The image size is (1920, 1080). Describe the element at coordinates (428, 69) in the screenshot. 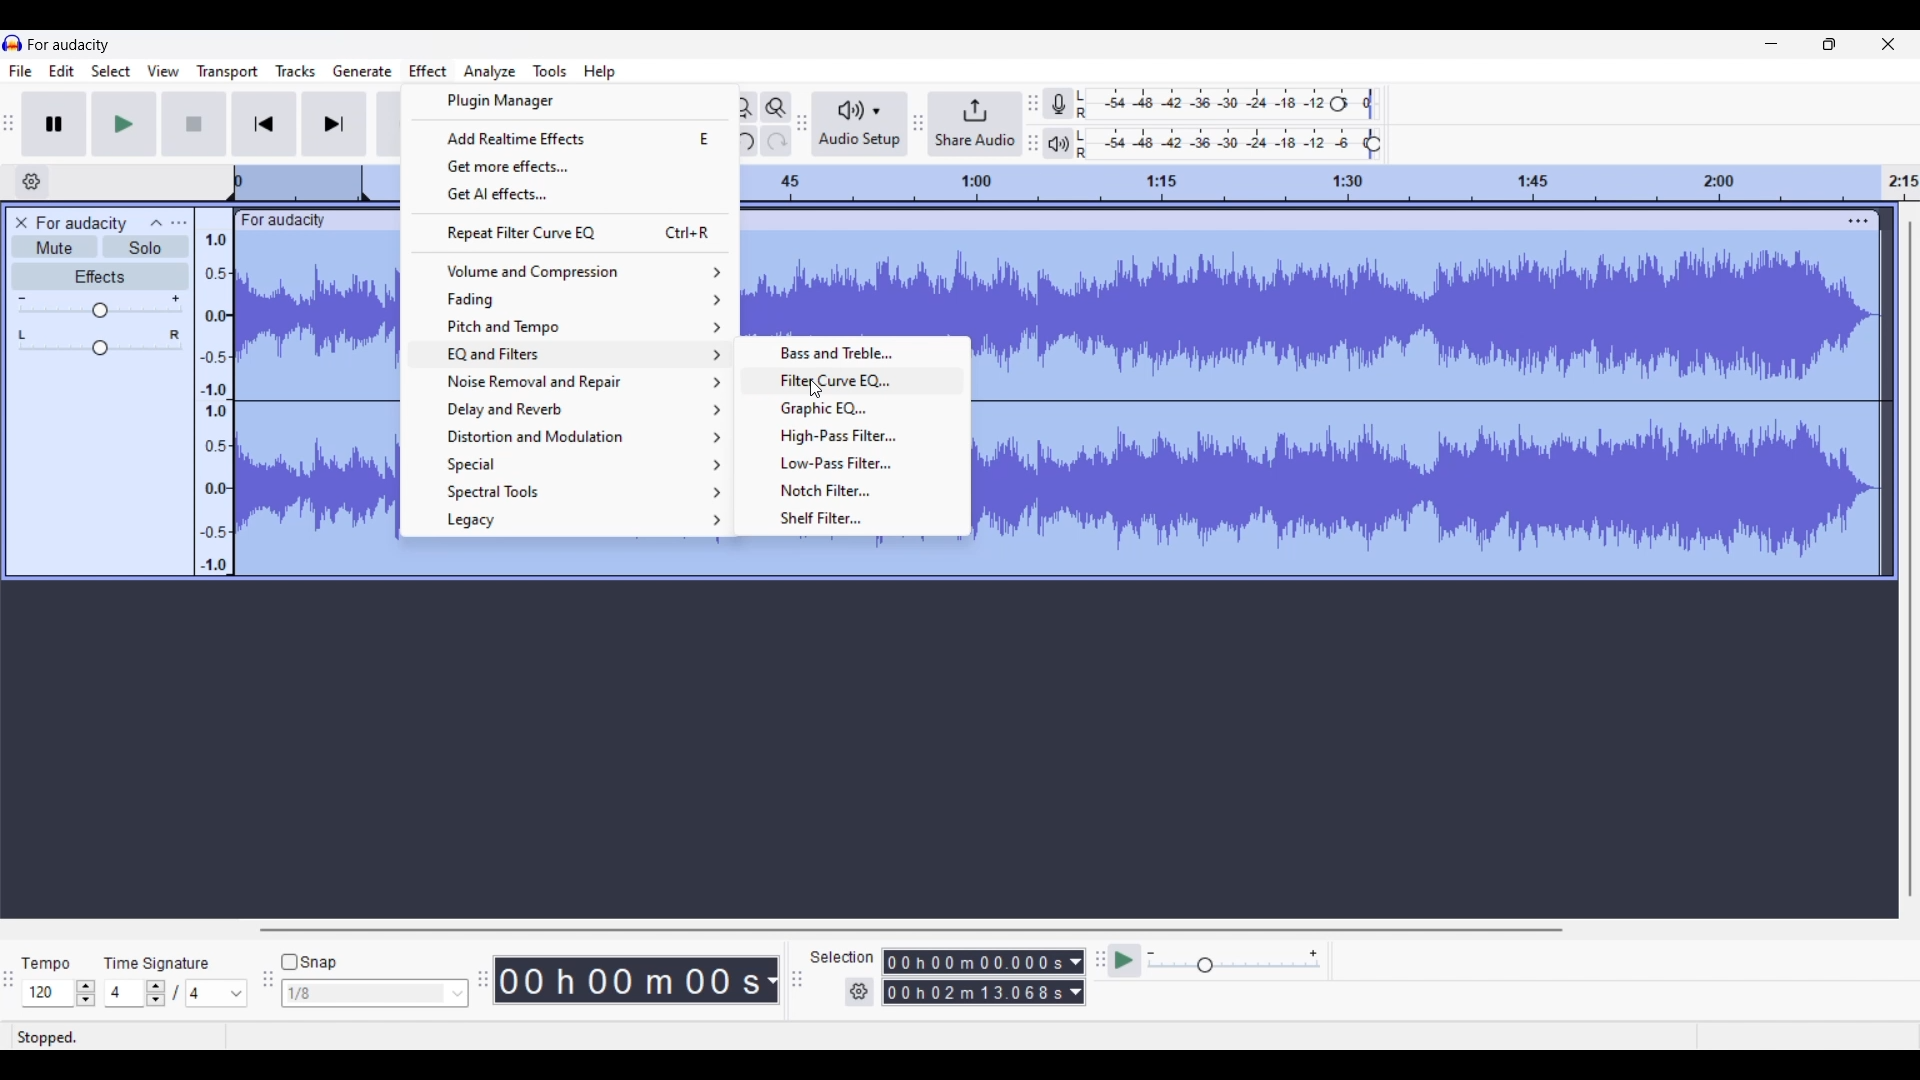

I see `Effect menu` at that location.